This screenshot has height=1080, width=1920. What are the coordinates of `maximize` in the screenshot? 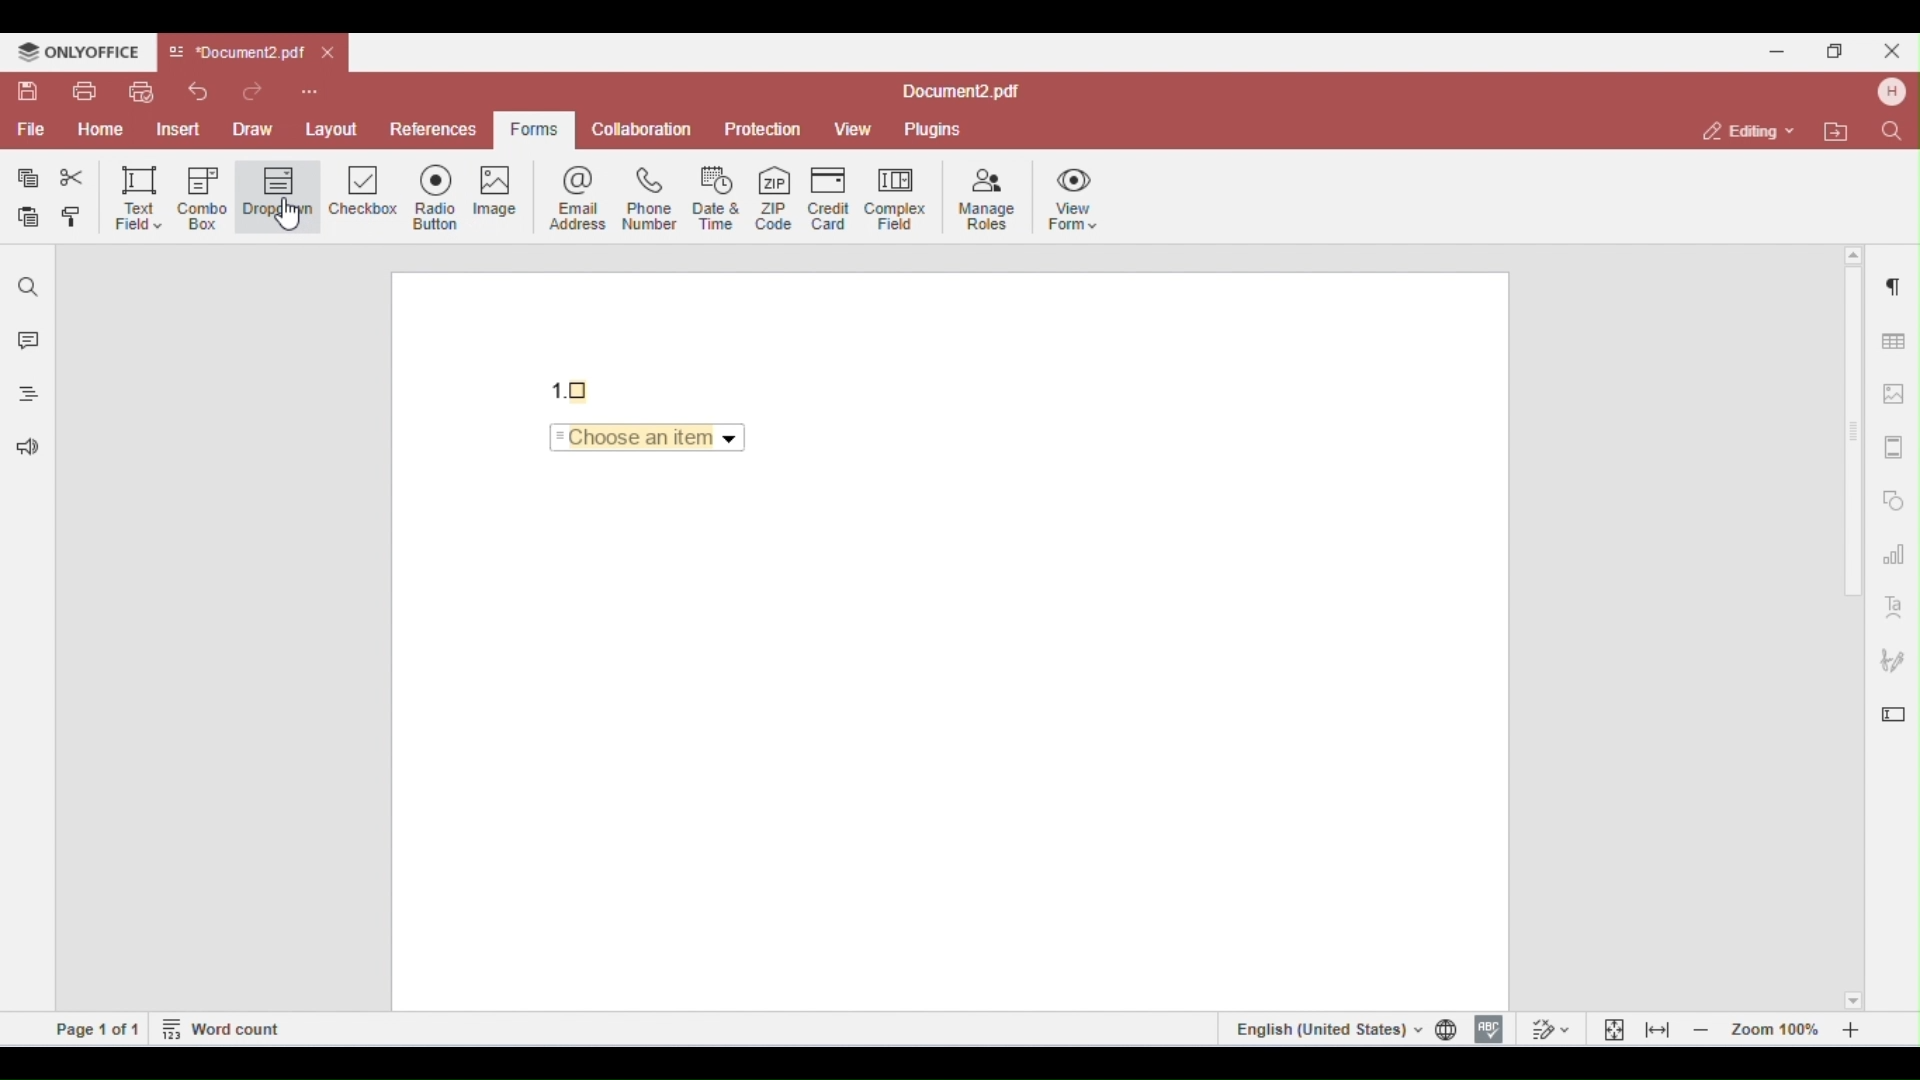 It's located at (1840, 50).